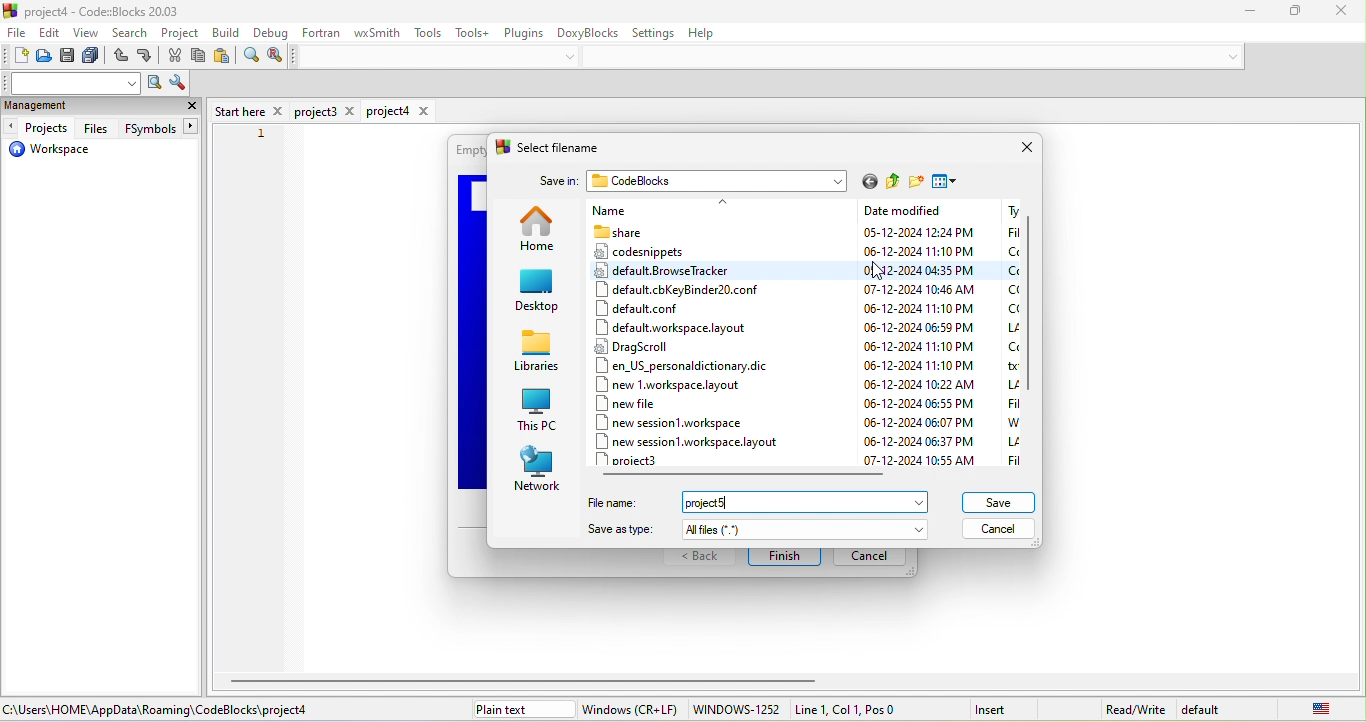 The height and width of the screenshot is (722, 1366). I want to click on network, so click(538, 466).